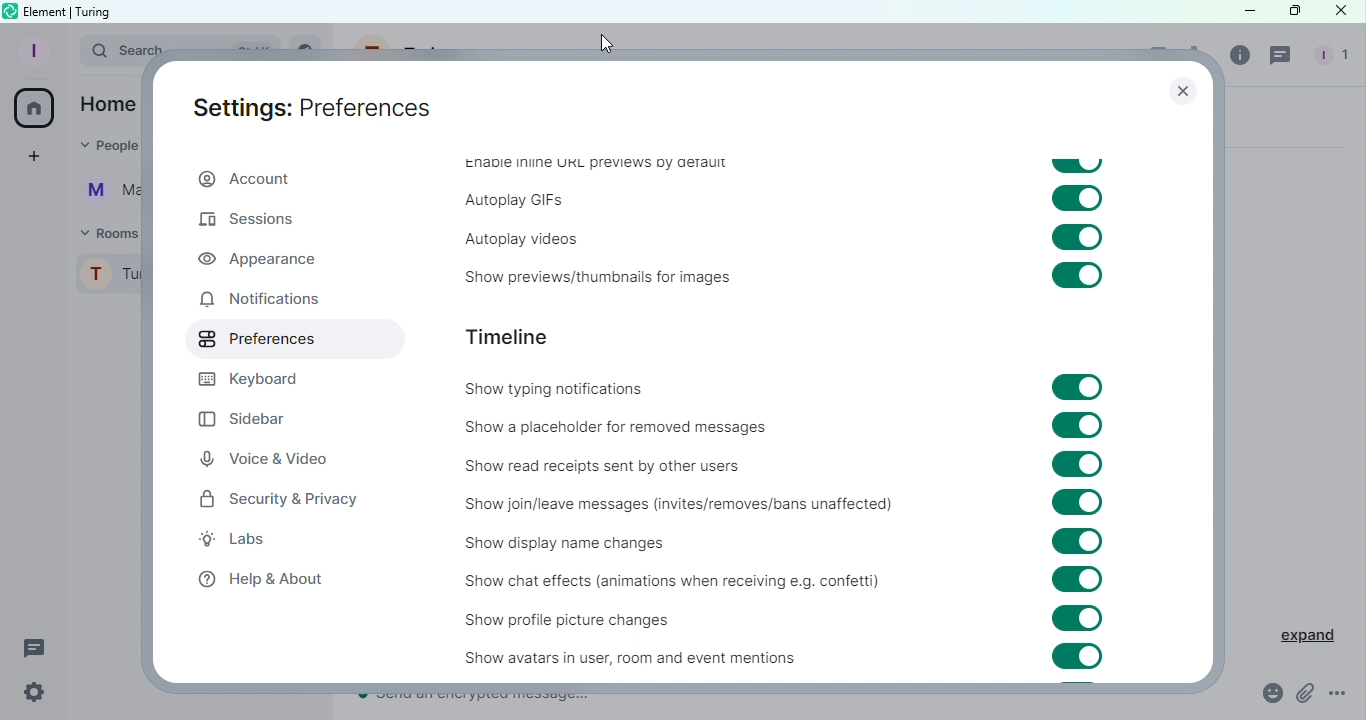 This screenshot has height=720, width=1366. Describe the element at coordinates (291, 340) in the screenshot. I see `Prefrences` at that location.